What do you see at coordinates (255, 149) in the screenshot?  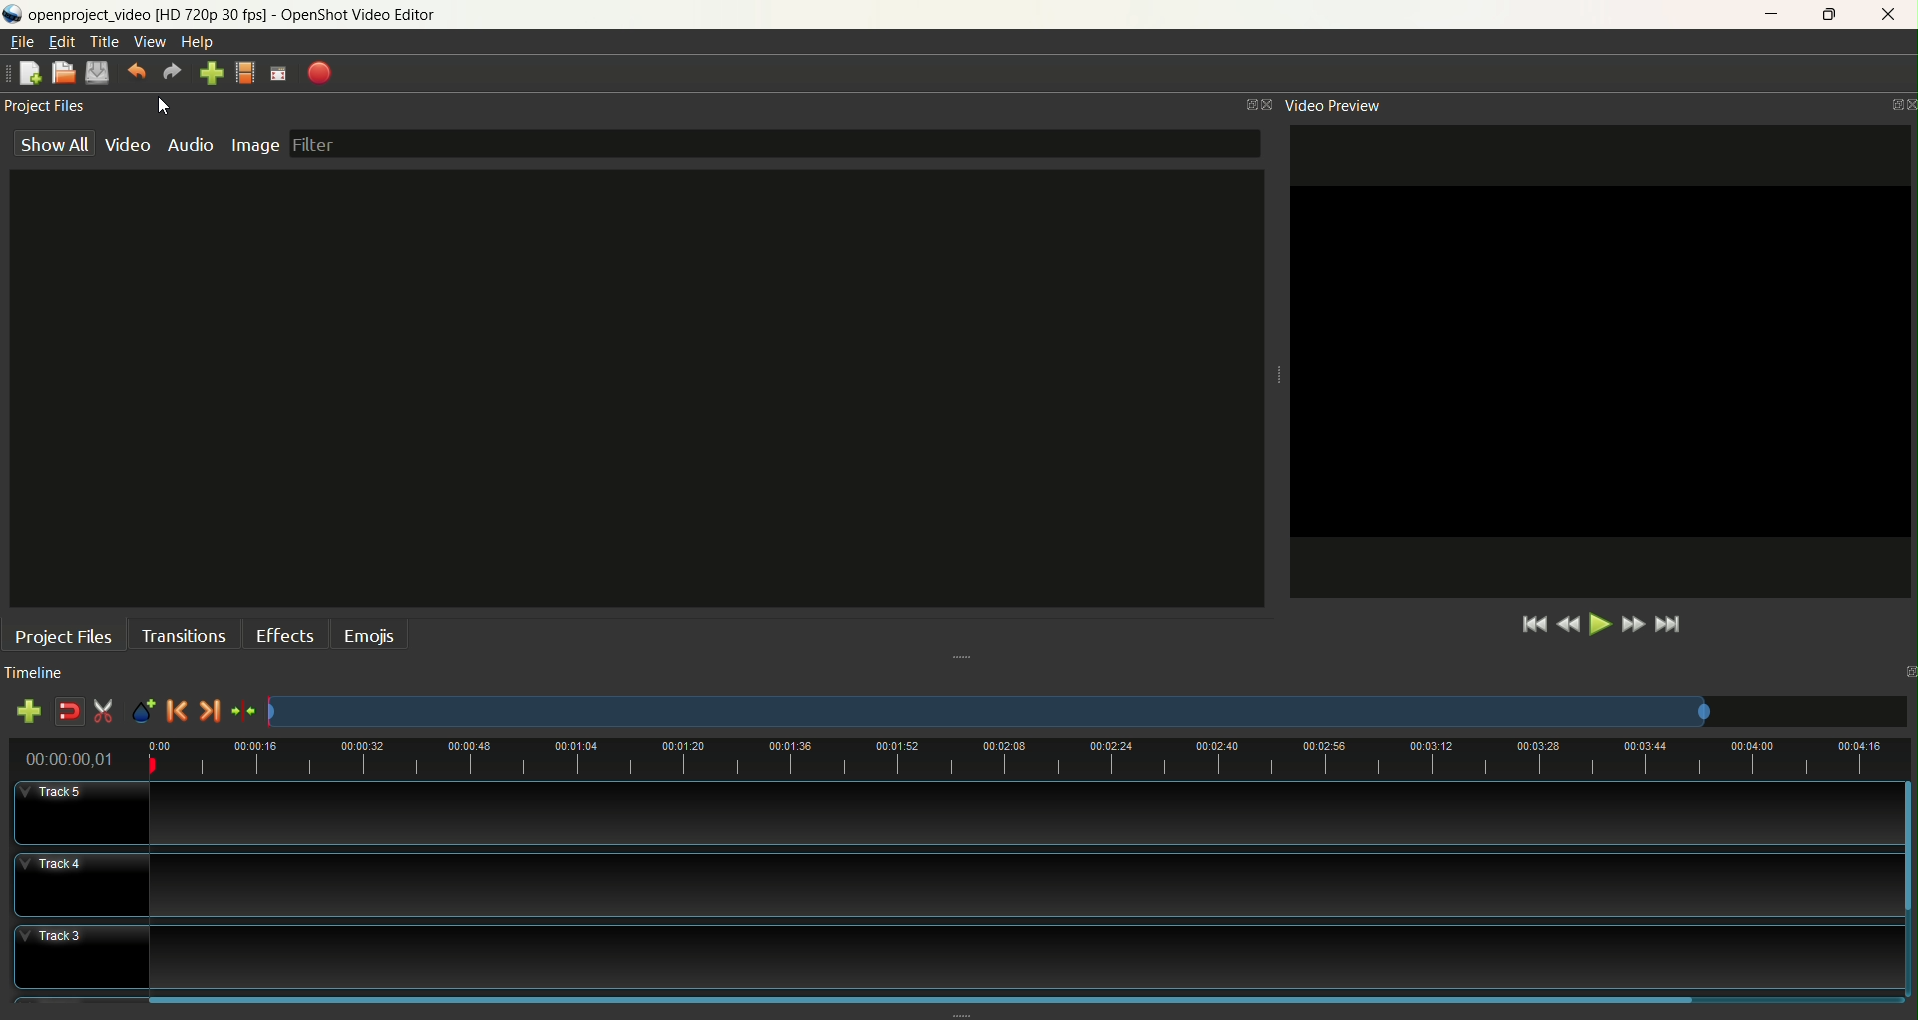 I see `image` at bounding box center [255, 149].